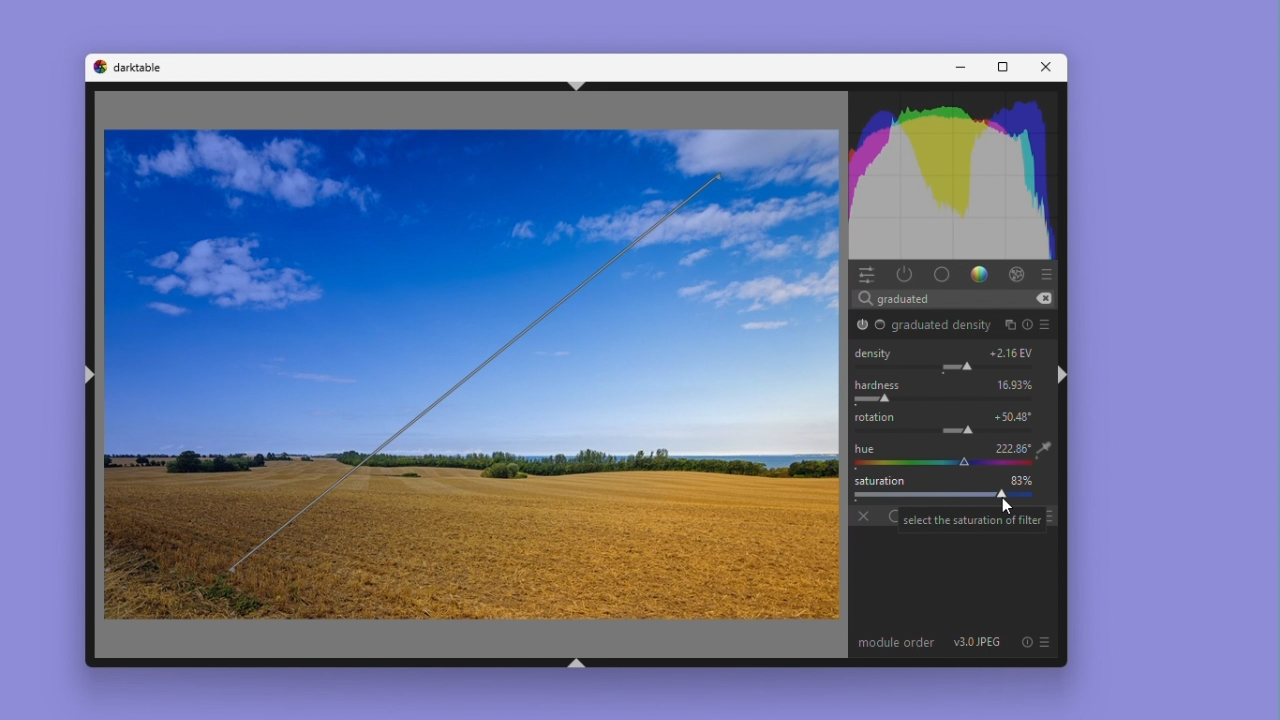 The image size is (1280, 720). I want to click on off, so click(864, 515).